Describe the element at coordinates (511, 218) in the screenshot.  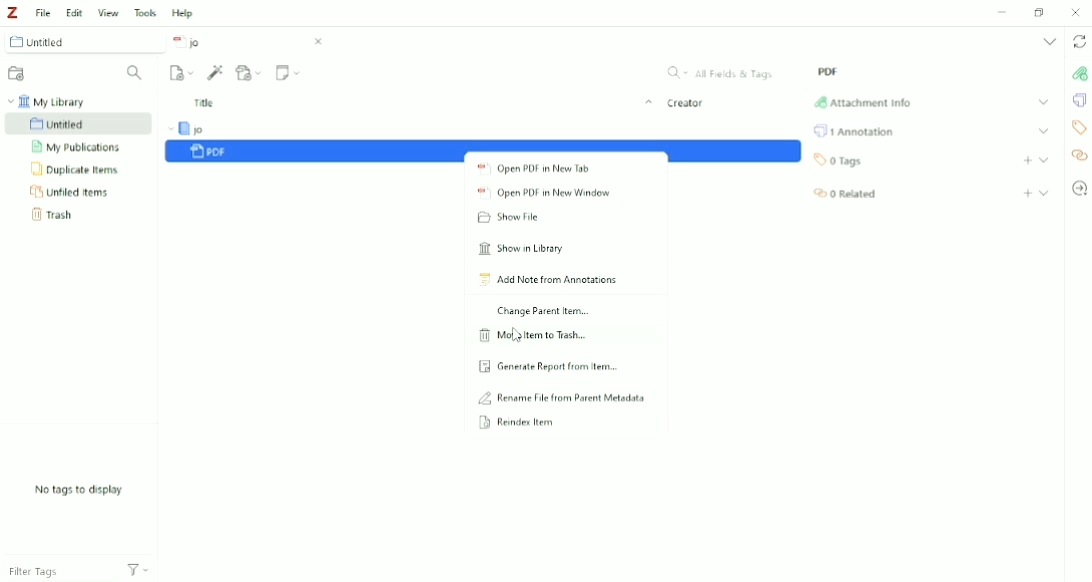
I see `Show File` at that location.